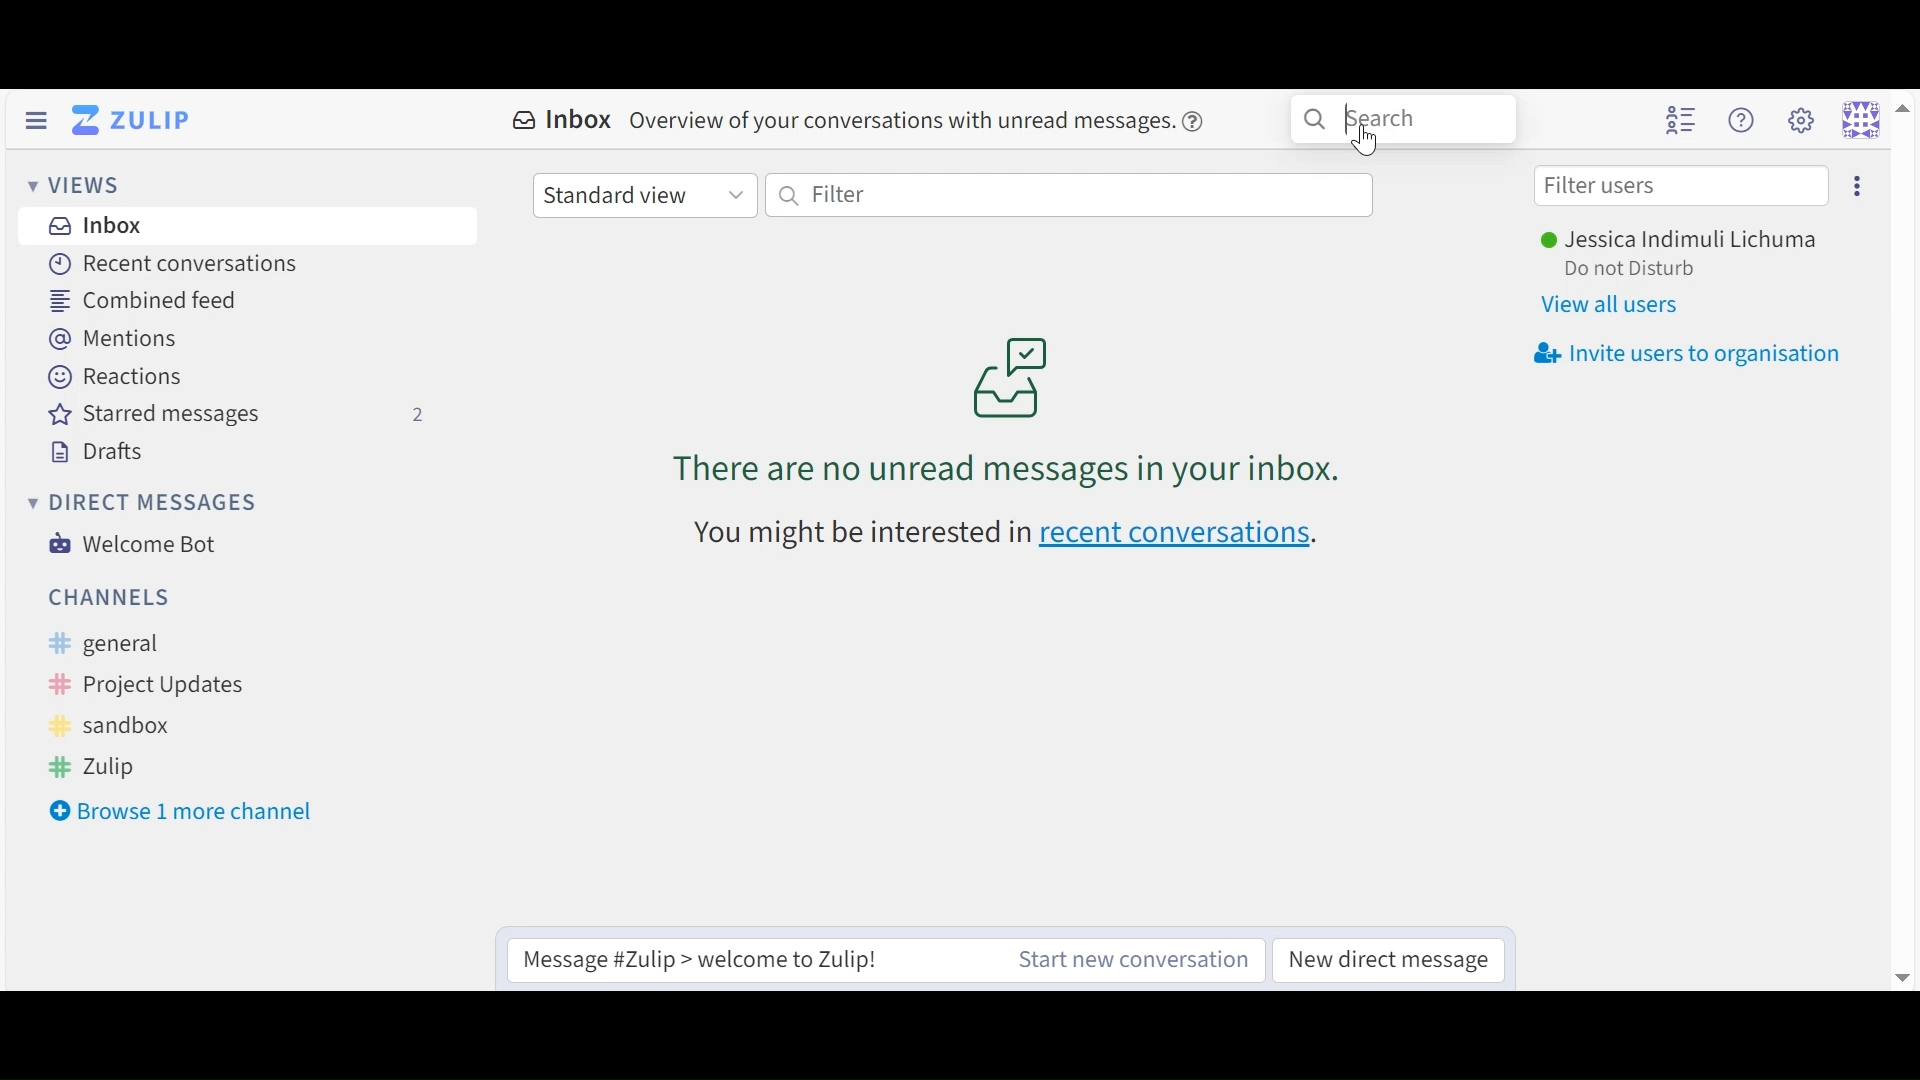 This screenshot has height=1080, width=1920. Describe the element at coordinates (133, 544) in the screenshot. I see `Welcome Bot` at that location.